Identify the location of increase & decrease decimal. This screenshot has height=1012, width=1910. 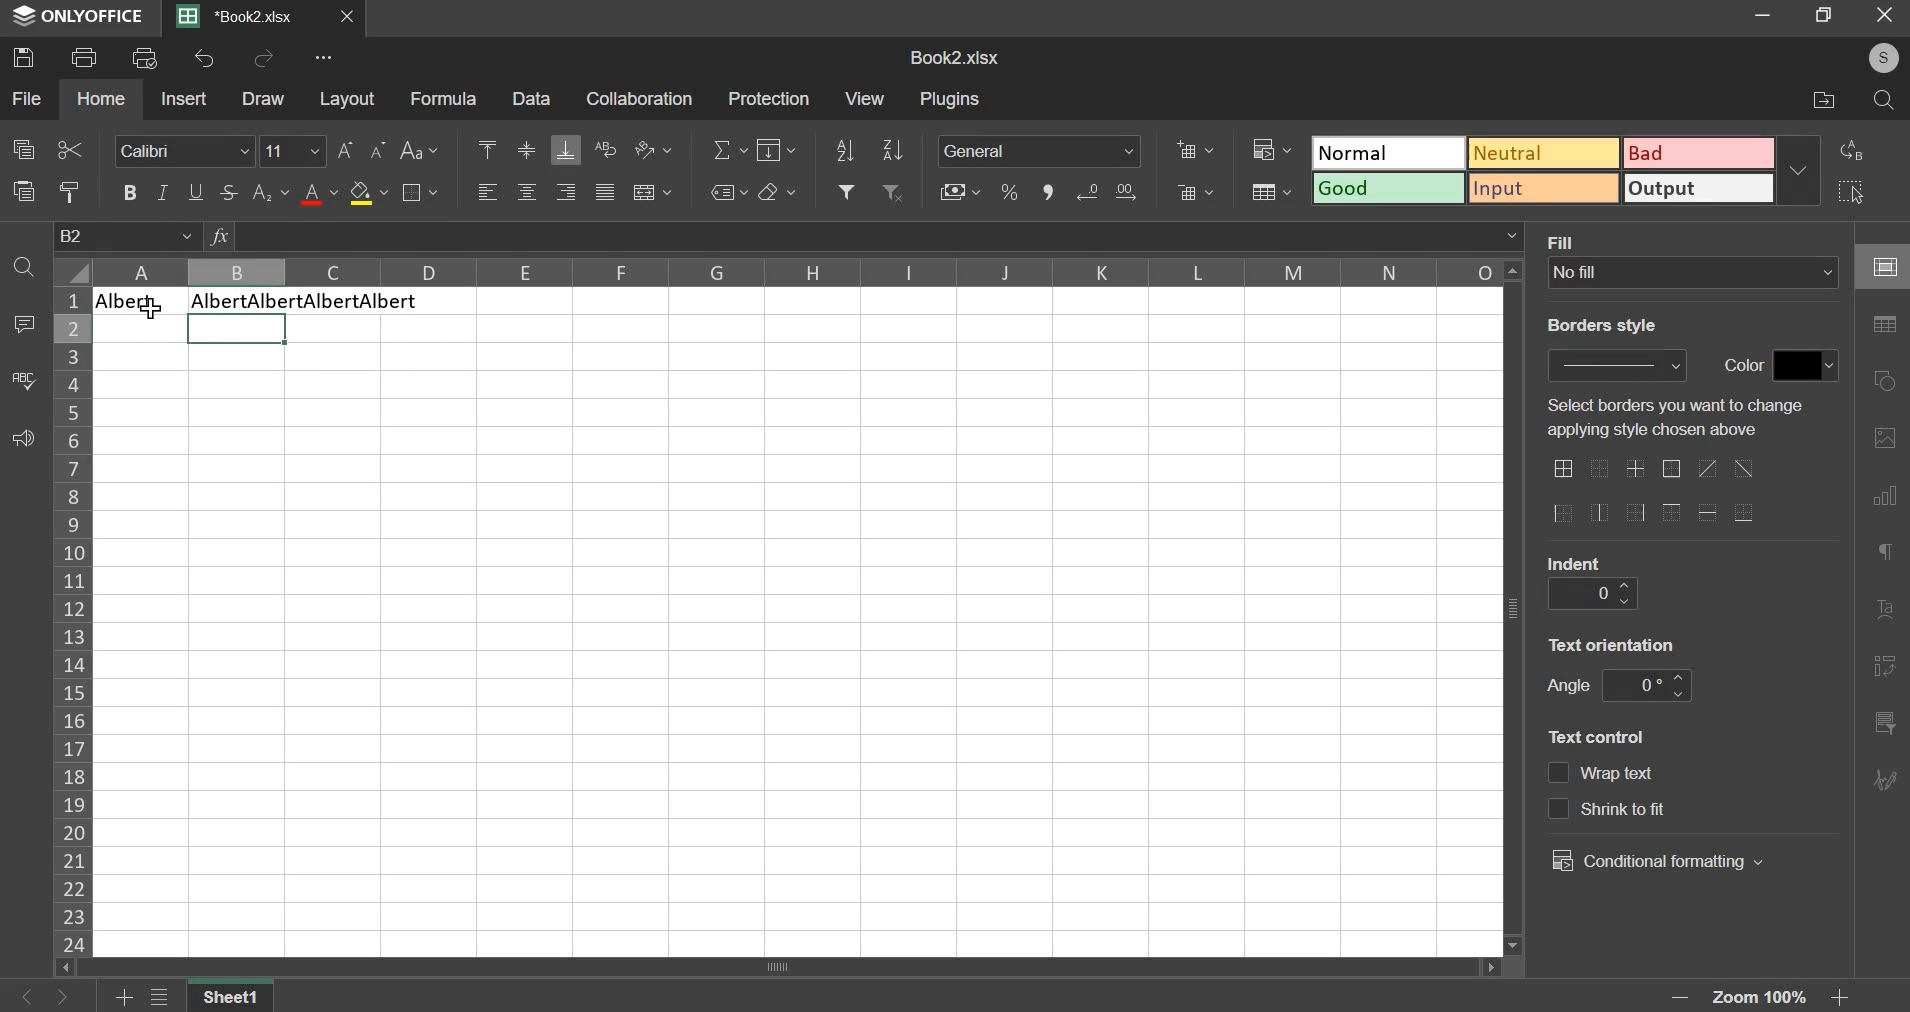
(1107, 191).